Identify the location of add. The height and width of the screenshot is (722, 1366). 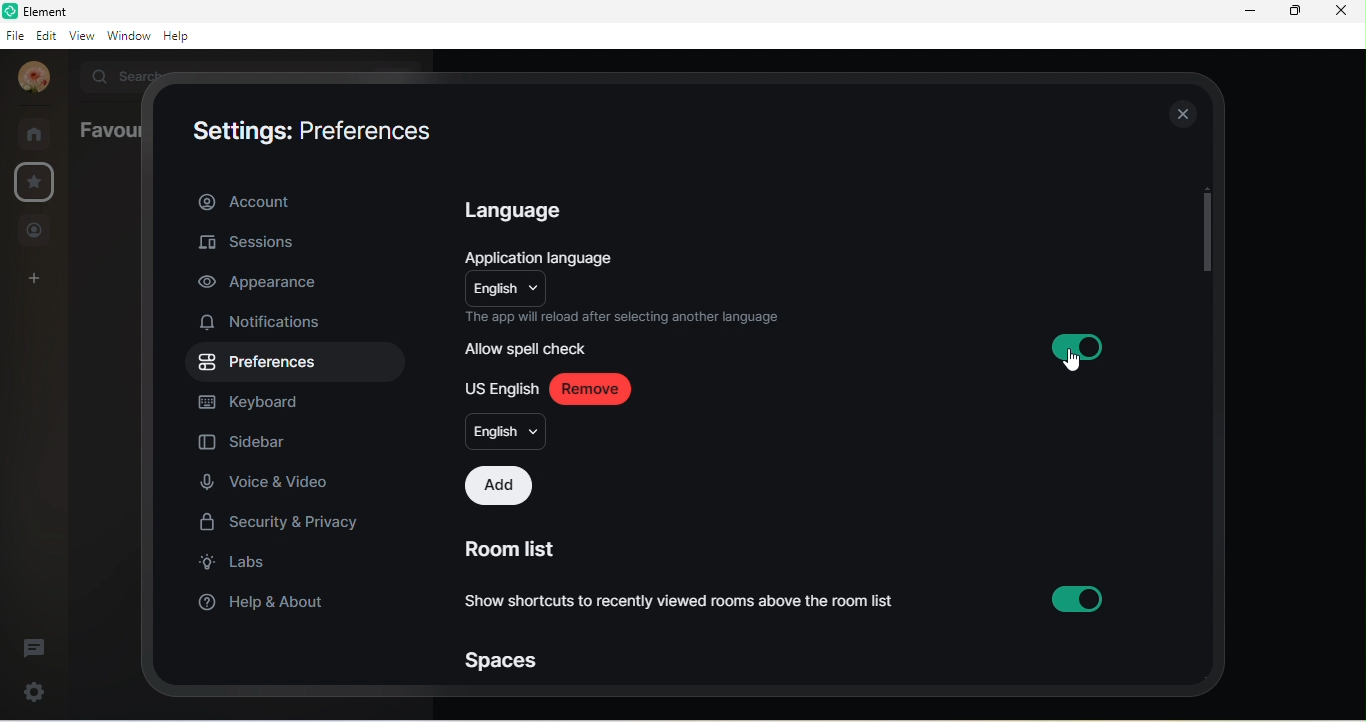
(501, 487).